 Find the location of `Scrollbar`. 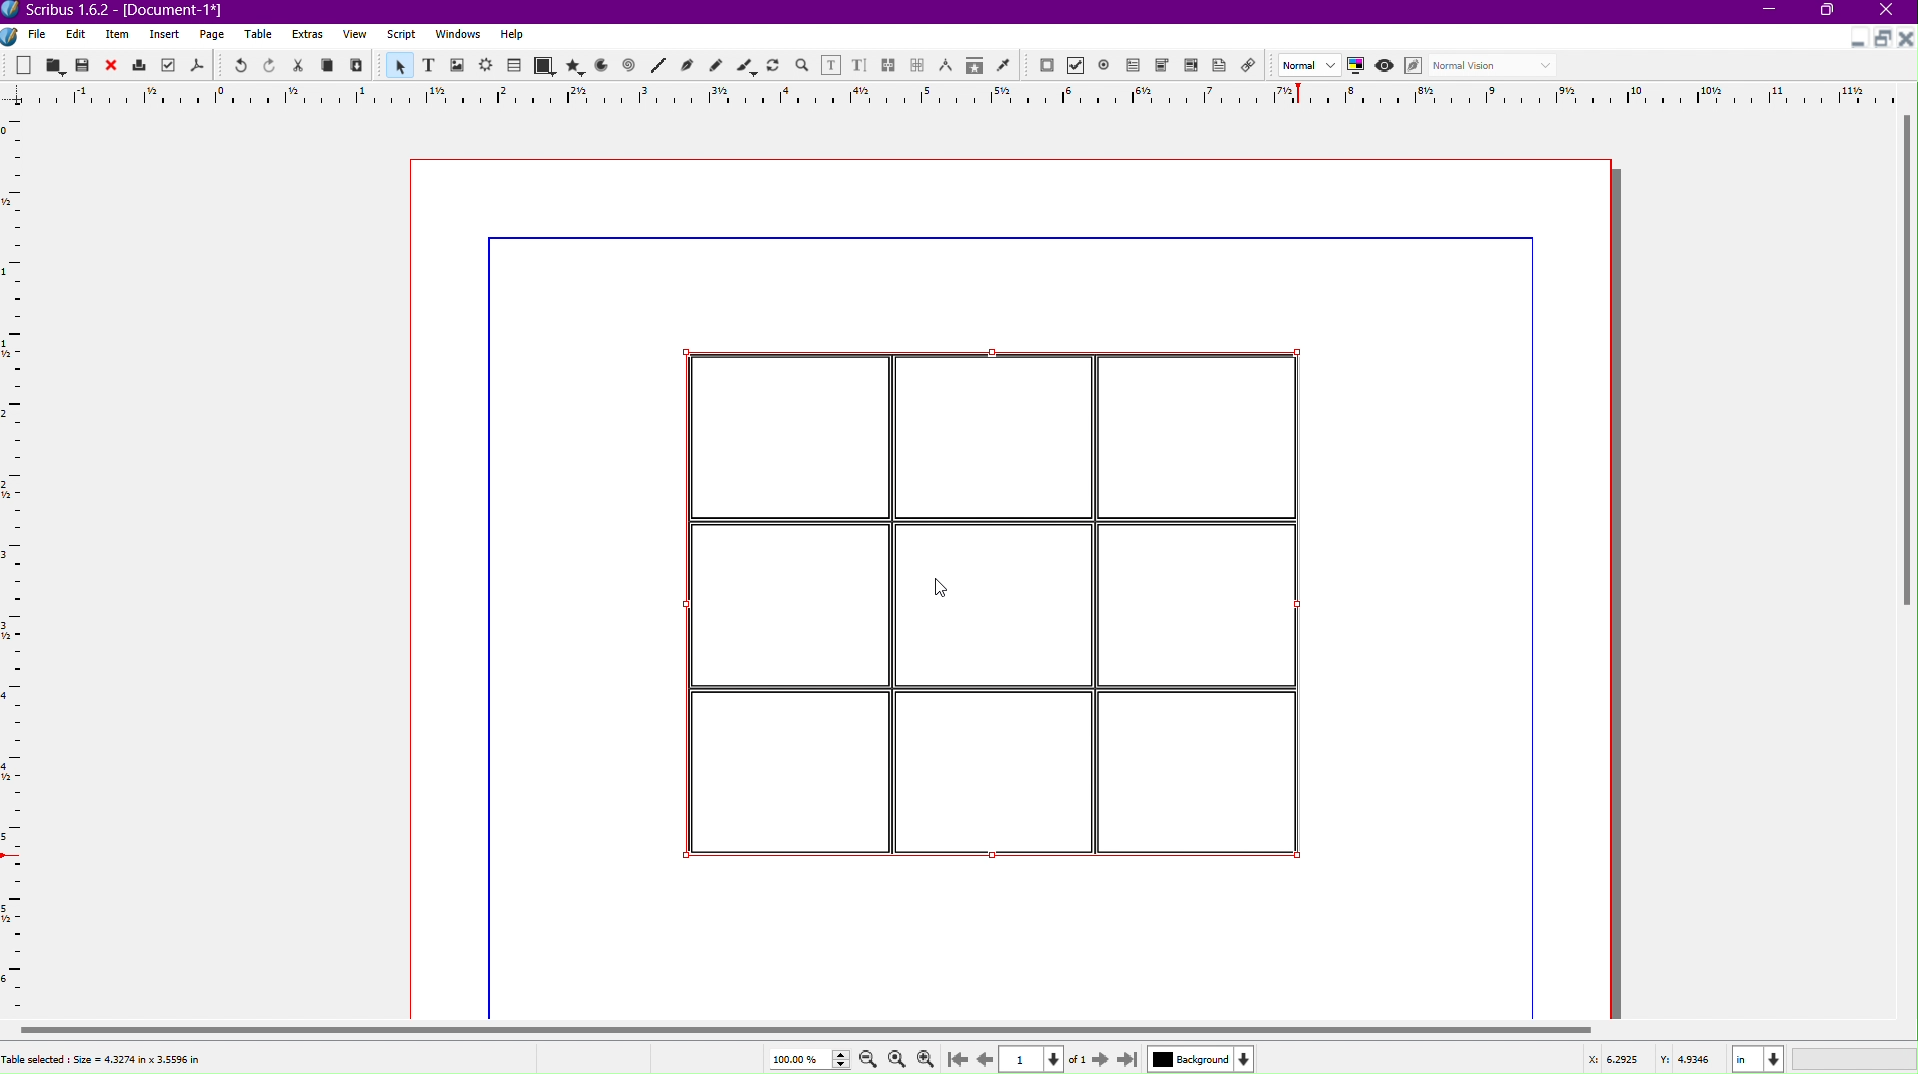

Scrollbar is located at coordinates (1905, 372).